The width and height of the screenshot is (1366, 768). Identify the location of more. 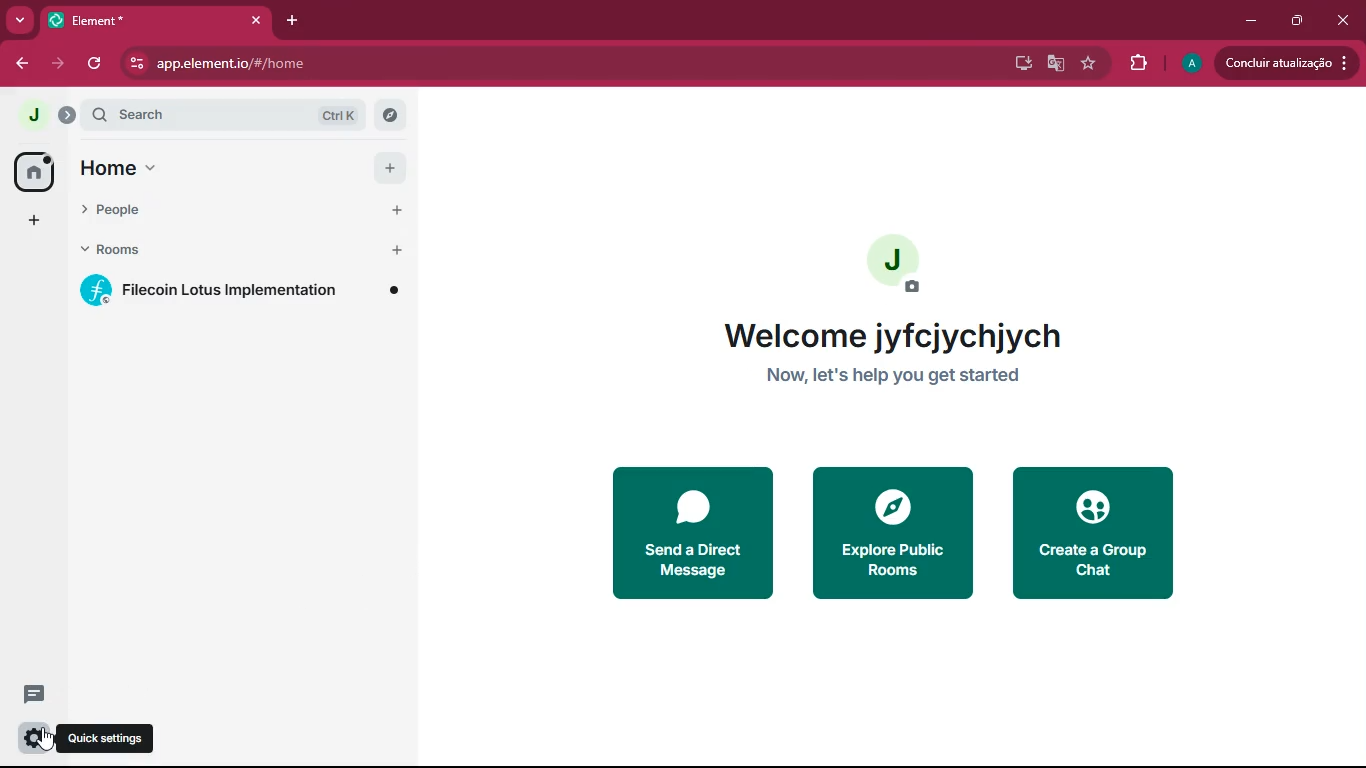
(20, 19).